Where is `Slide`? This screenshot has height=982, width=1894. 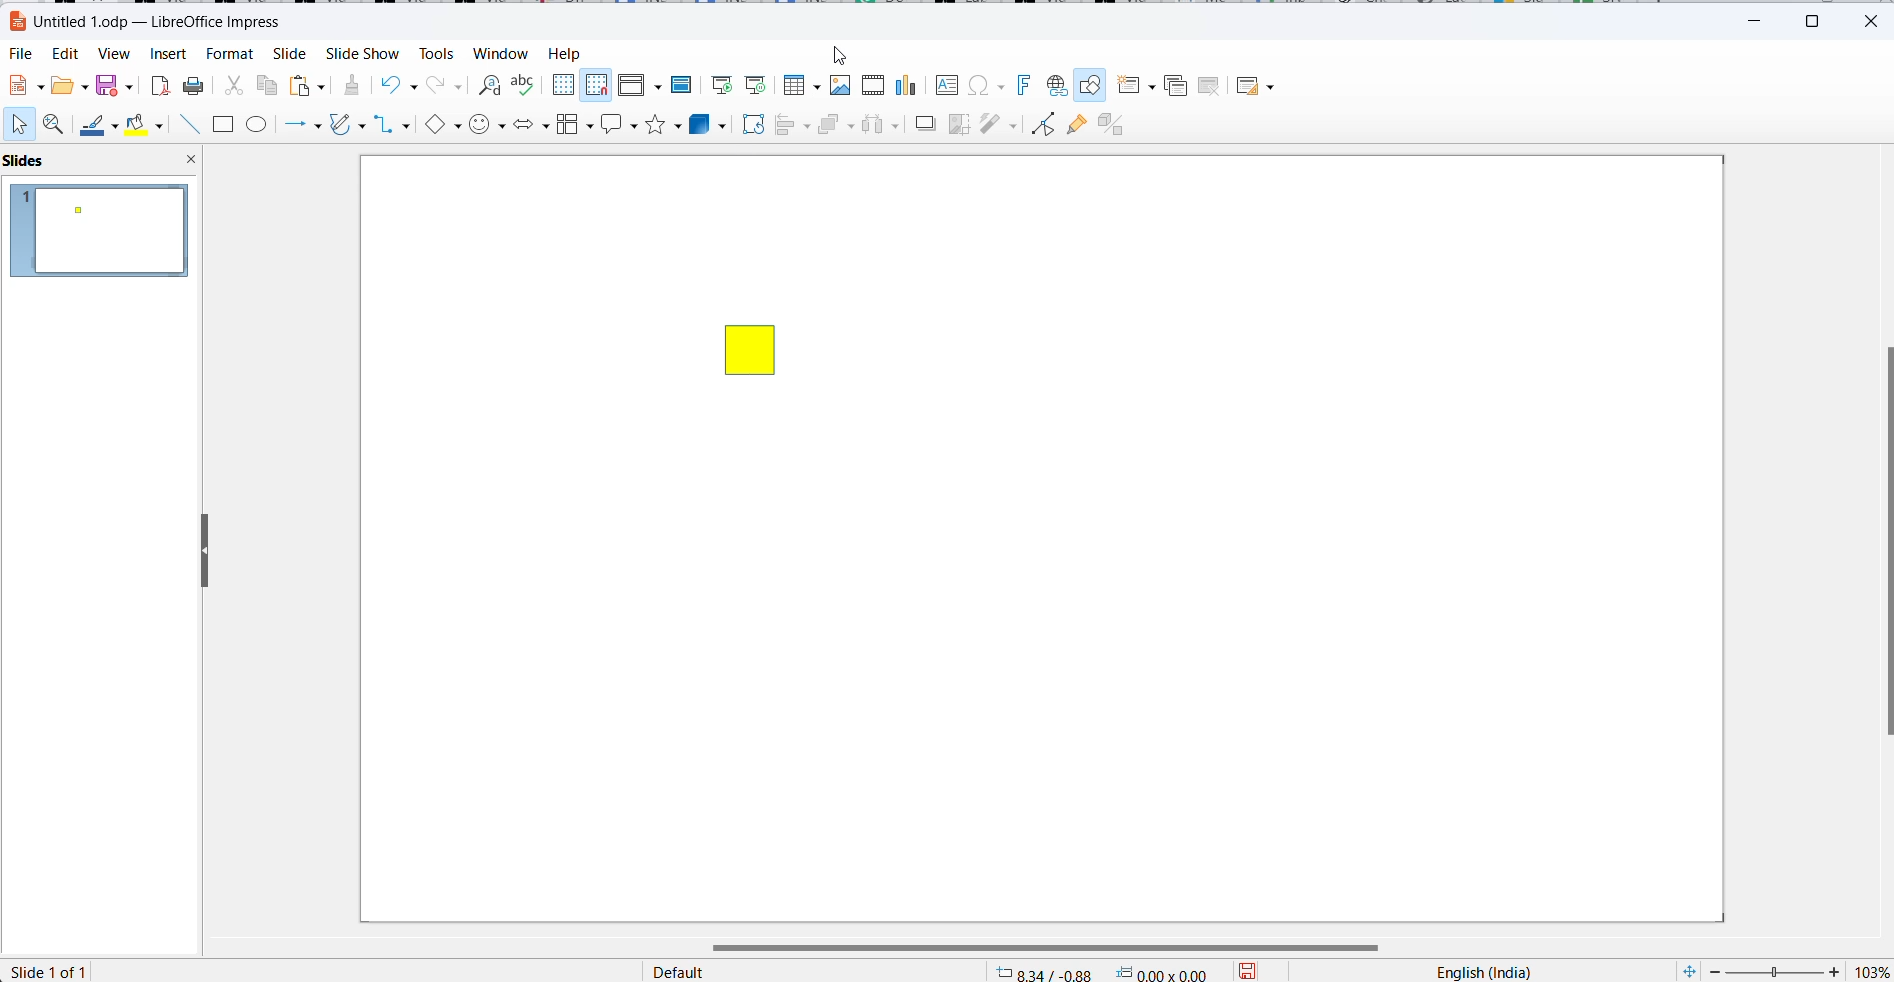
Slide is located at coordinates (288, 55).